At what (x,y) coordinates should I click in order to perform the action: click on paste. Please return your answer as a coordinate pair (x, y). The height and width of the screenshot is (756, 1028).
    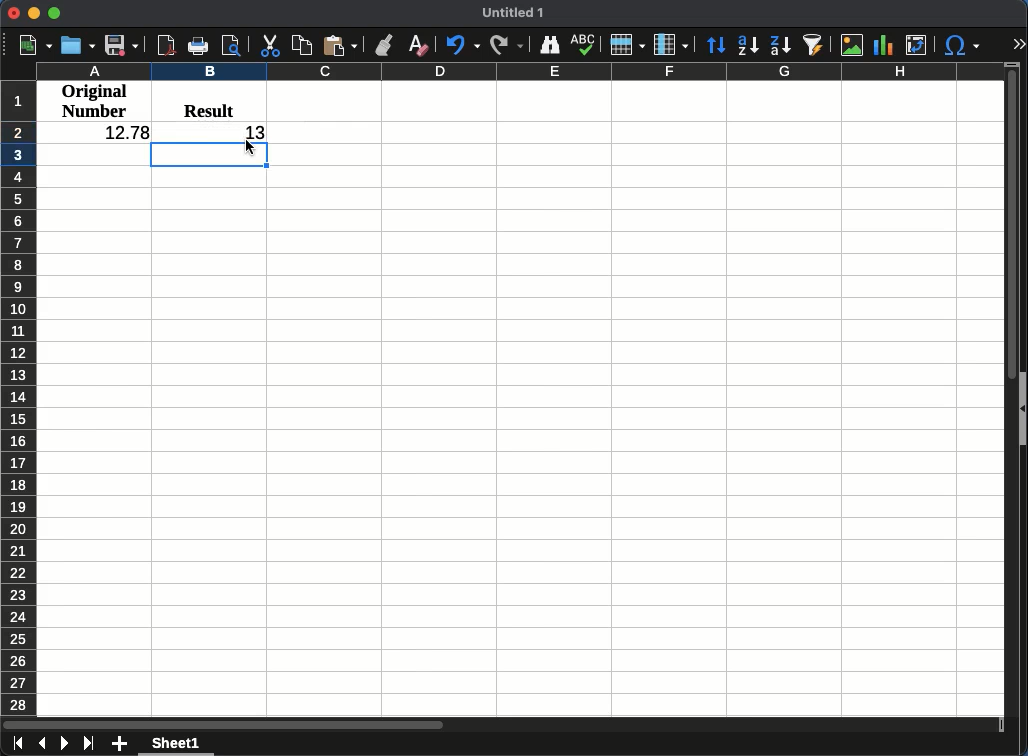
    Looking at the image, I should click on (339, 46).